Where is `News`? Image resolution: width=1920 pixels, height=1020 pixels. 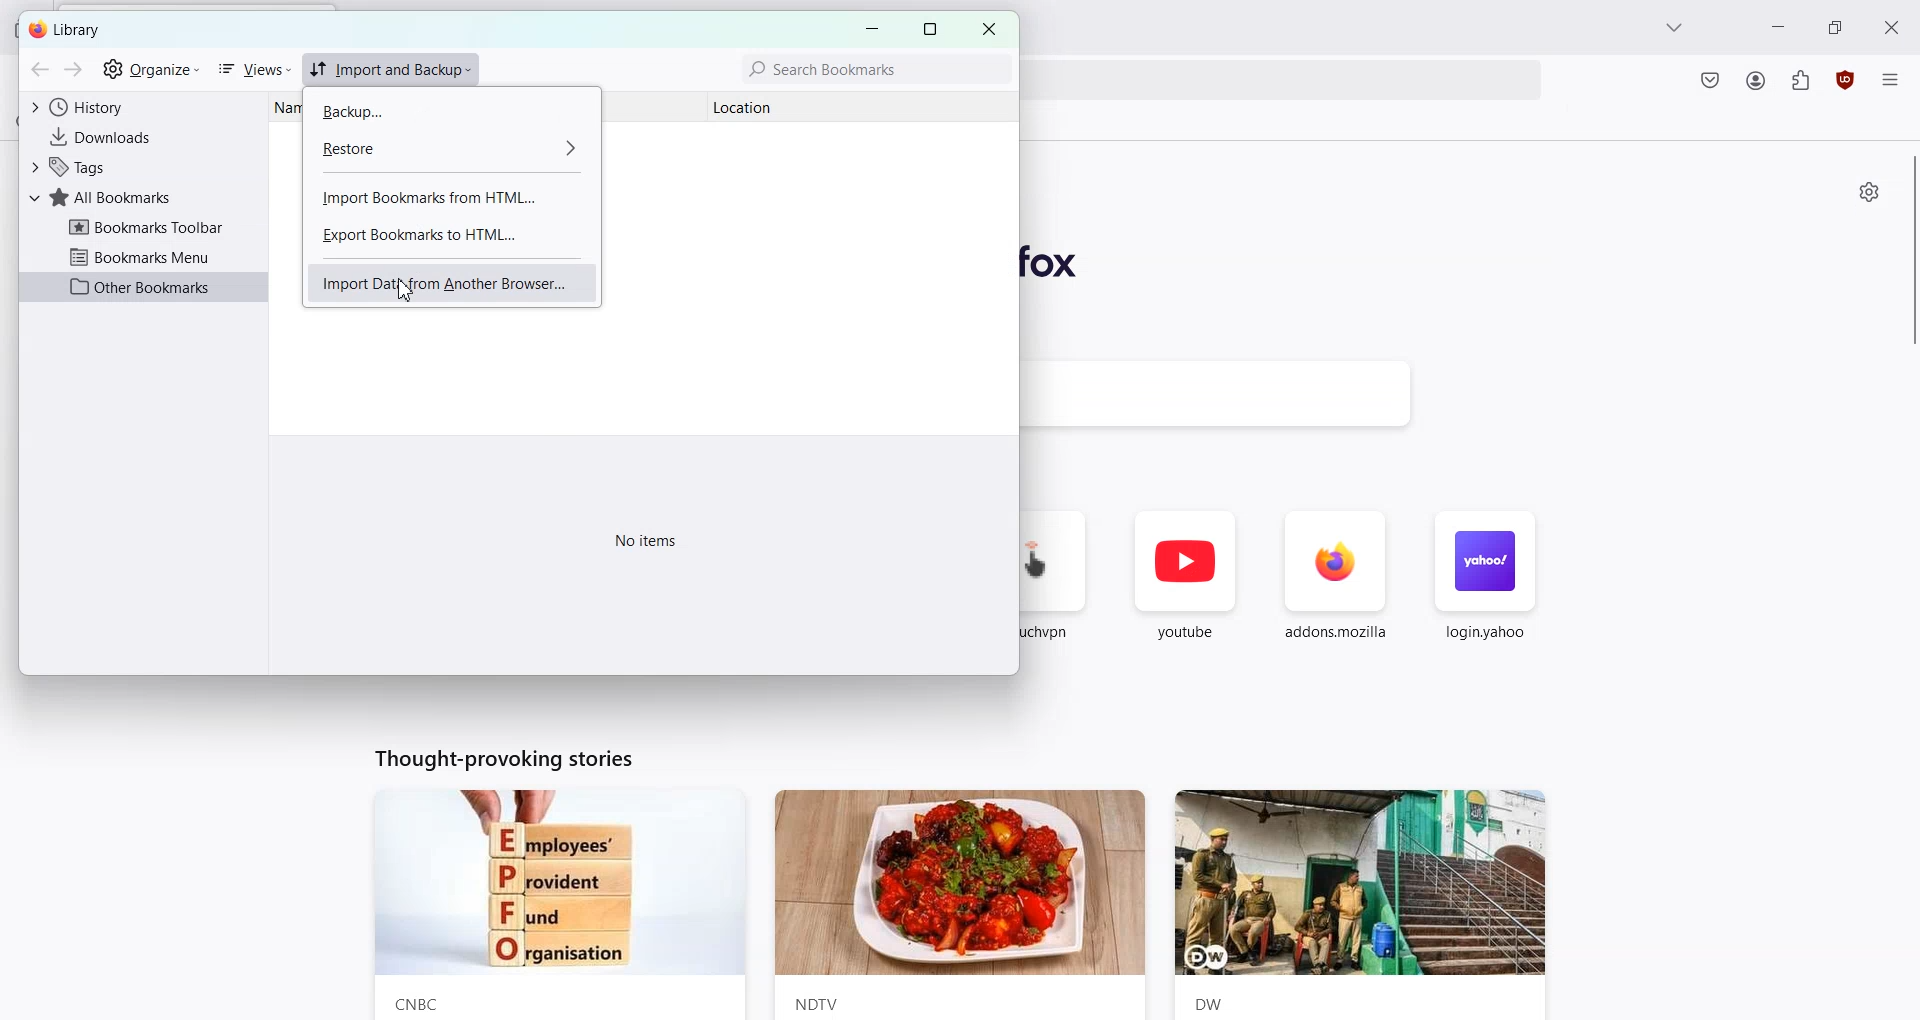 News is located at coordinates (960, 905).